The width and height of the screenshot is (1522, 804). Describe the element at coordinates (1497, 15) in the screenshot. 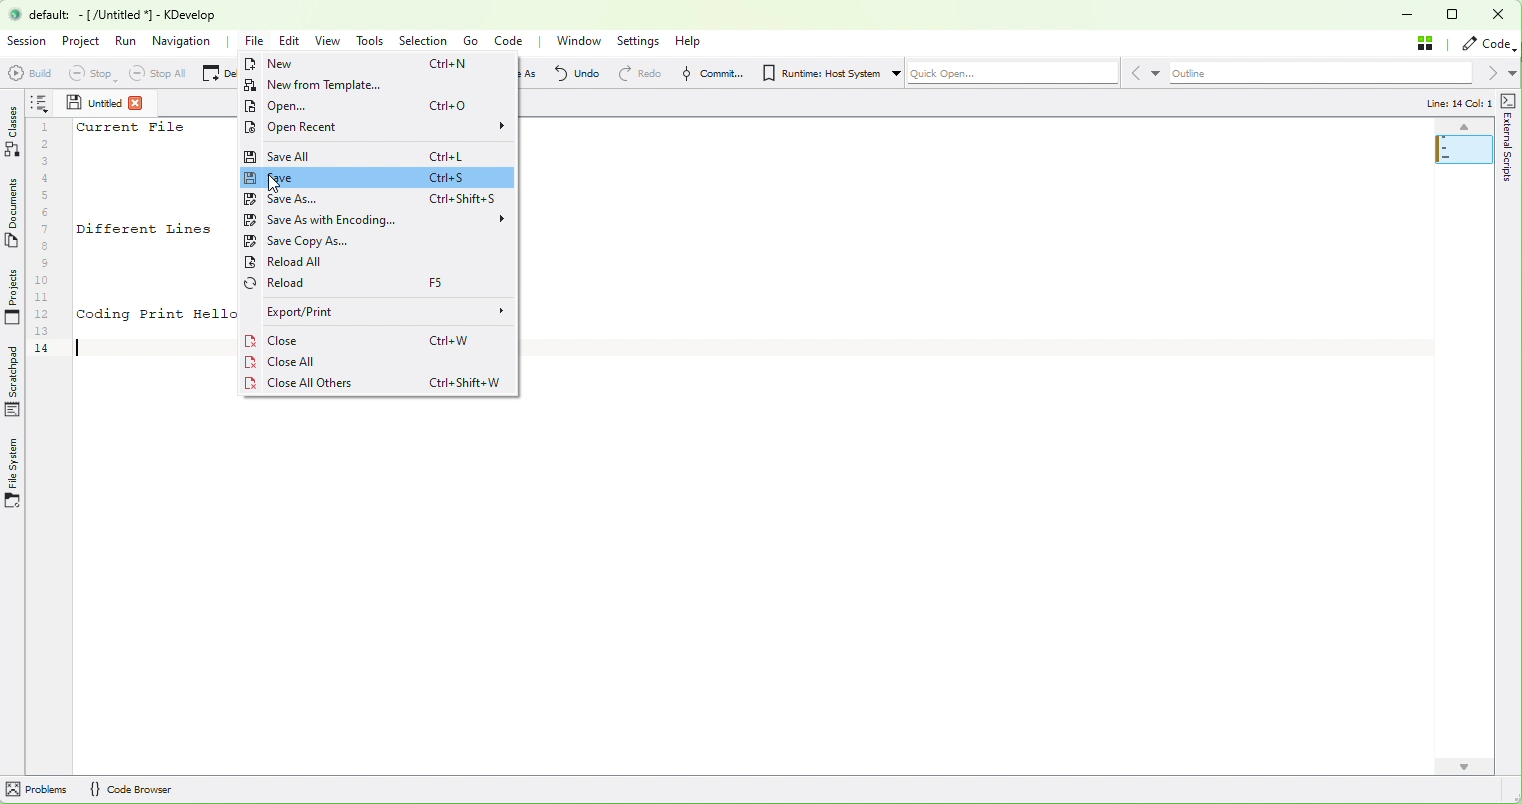

I see `Close` at that location.